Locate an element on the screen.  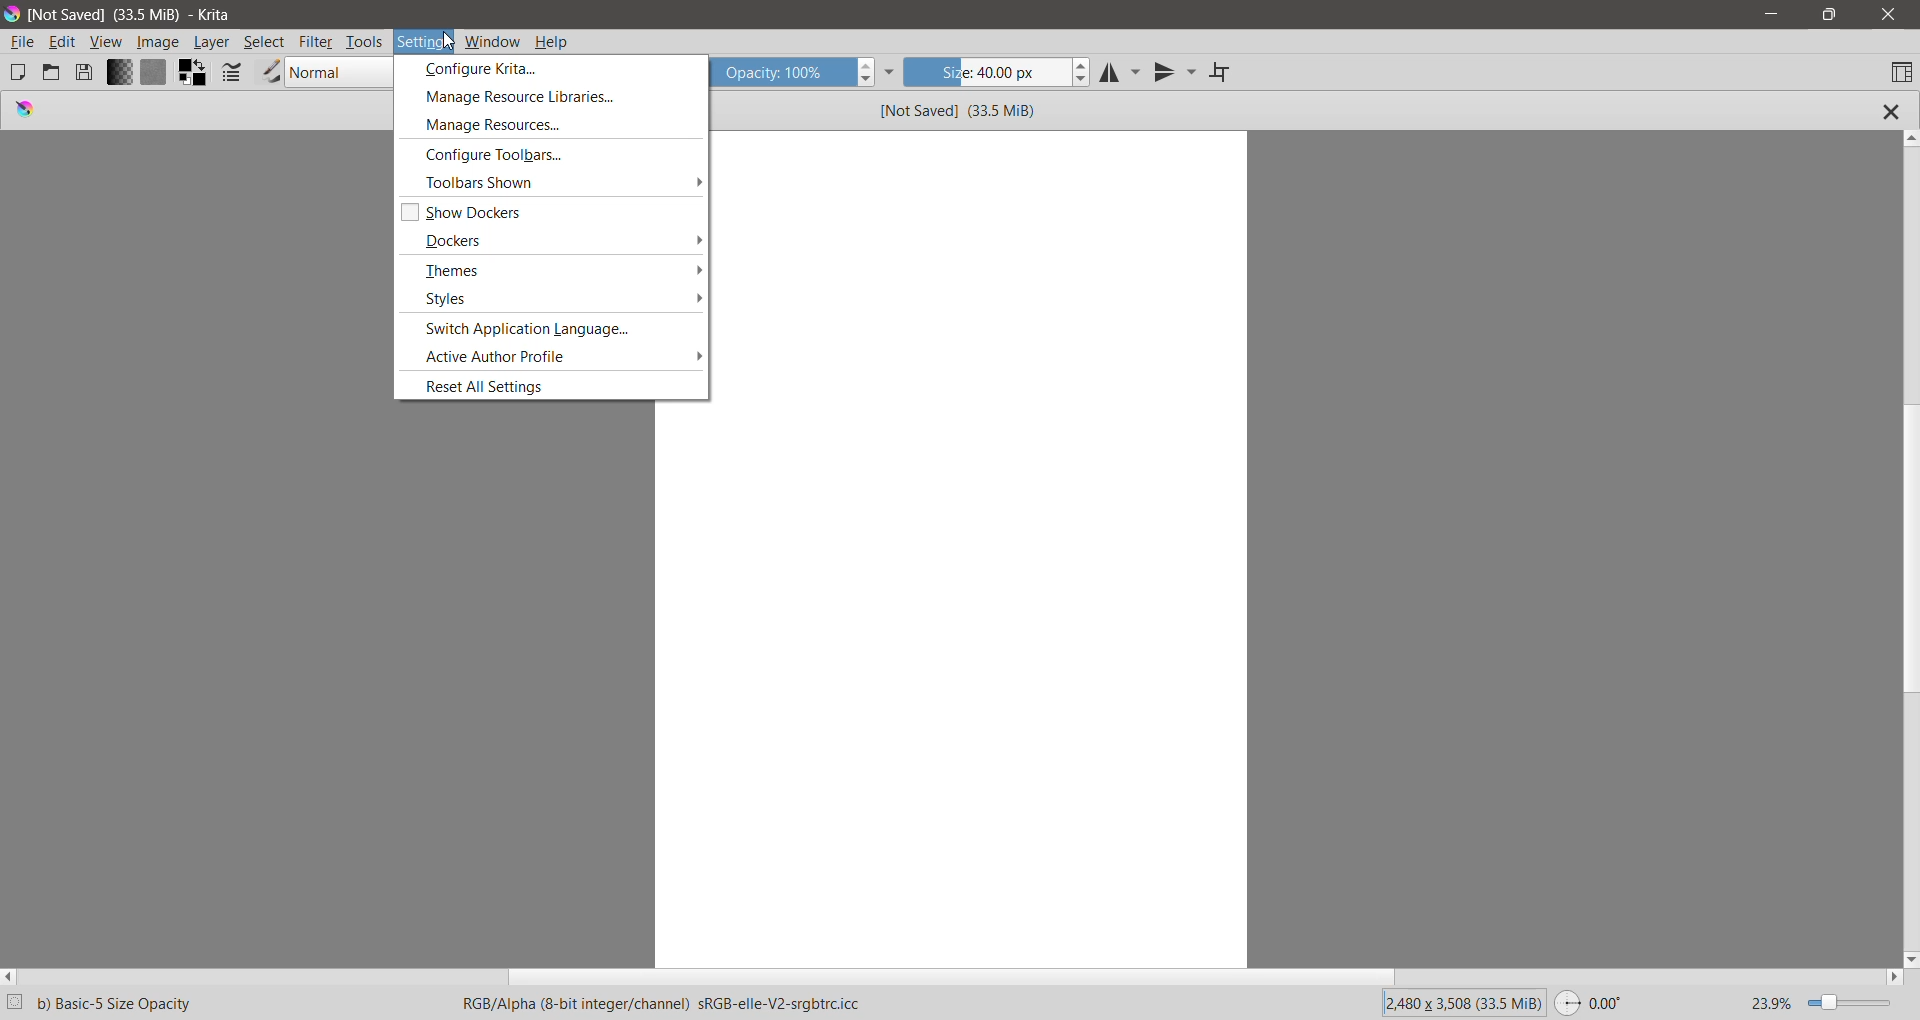
Configure Krita is located at coordinates (493, 70).